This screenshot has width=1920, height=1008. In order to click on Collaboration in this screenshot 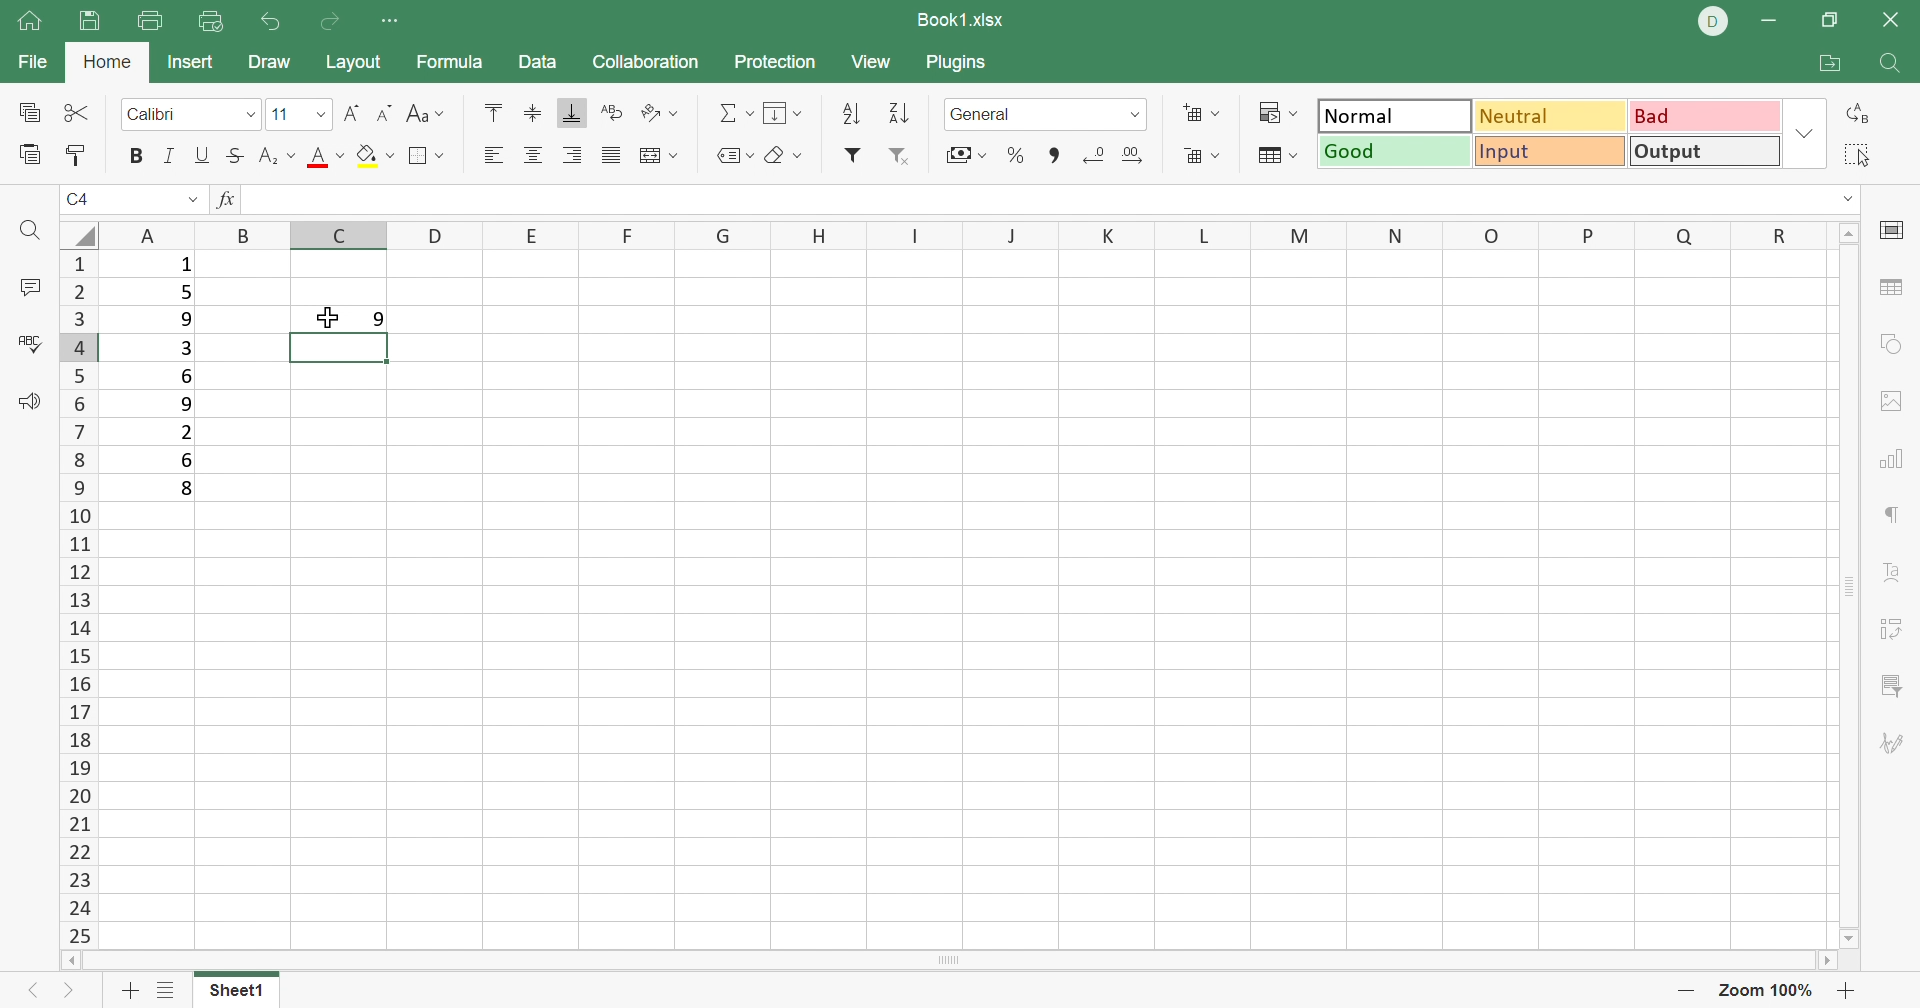, I will do `click(649, 64)`.